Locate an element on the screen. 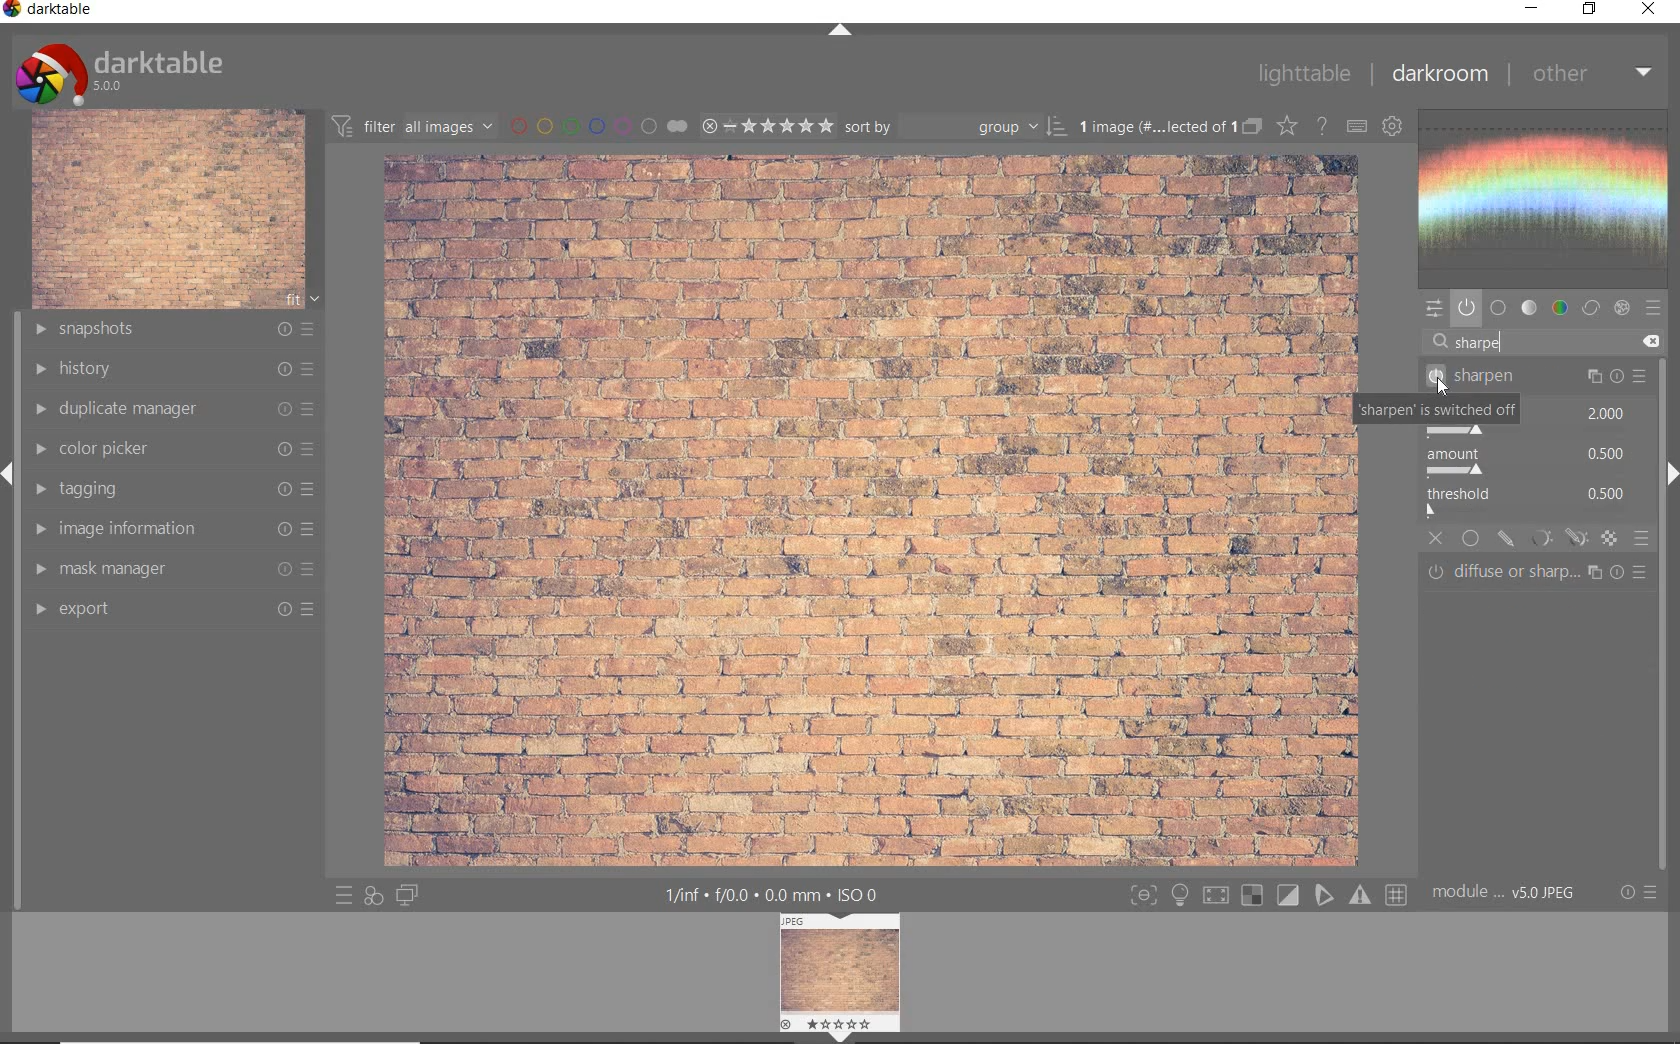 The image size is (1680, 1044). color picker is located at coordinates (176, 450).